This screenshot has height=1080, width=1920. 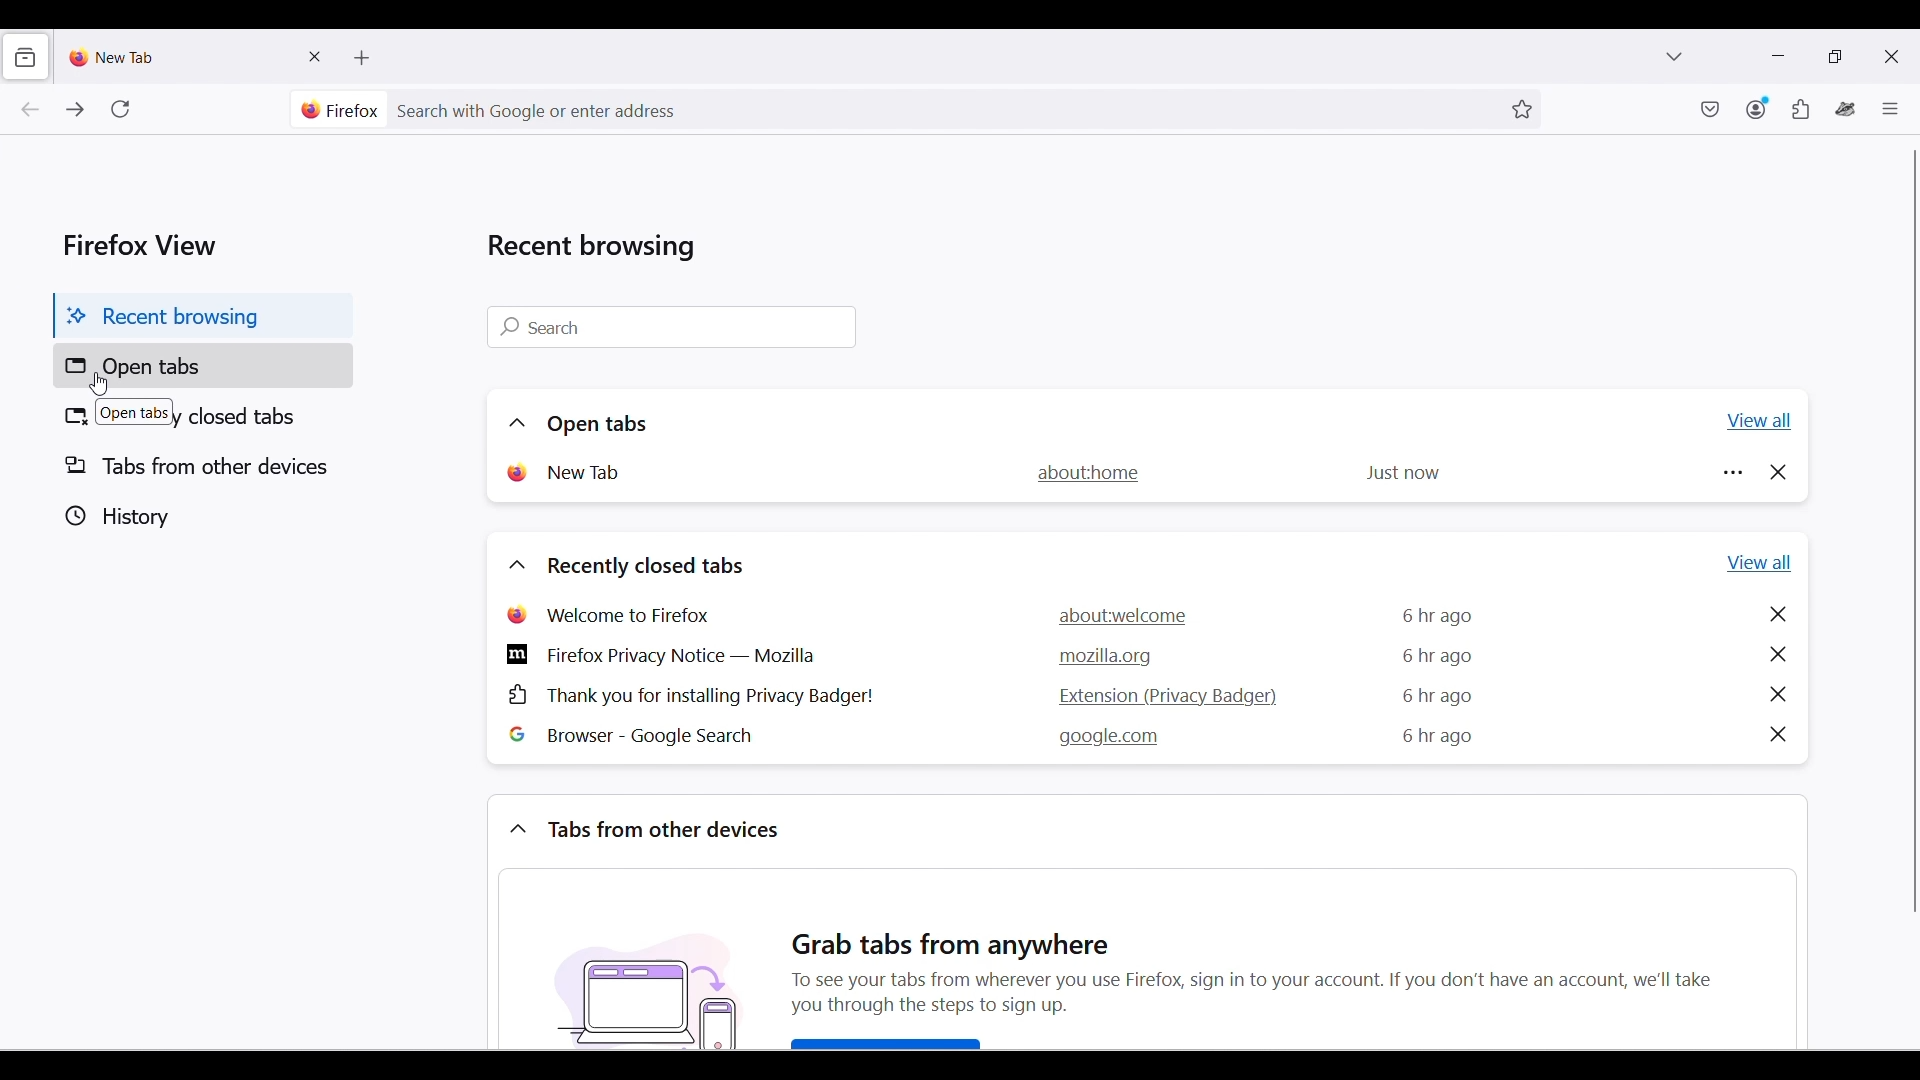 What do you see at coordinates (1801, 109) in the screenshot?
I see `Extensions` at bounding box center [1801, 109].